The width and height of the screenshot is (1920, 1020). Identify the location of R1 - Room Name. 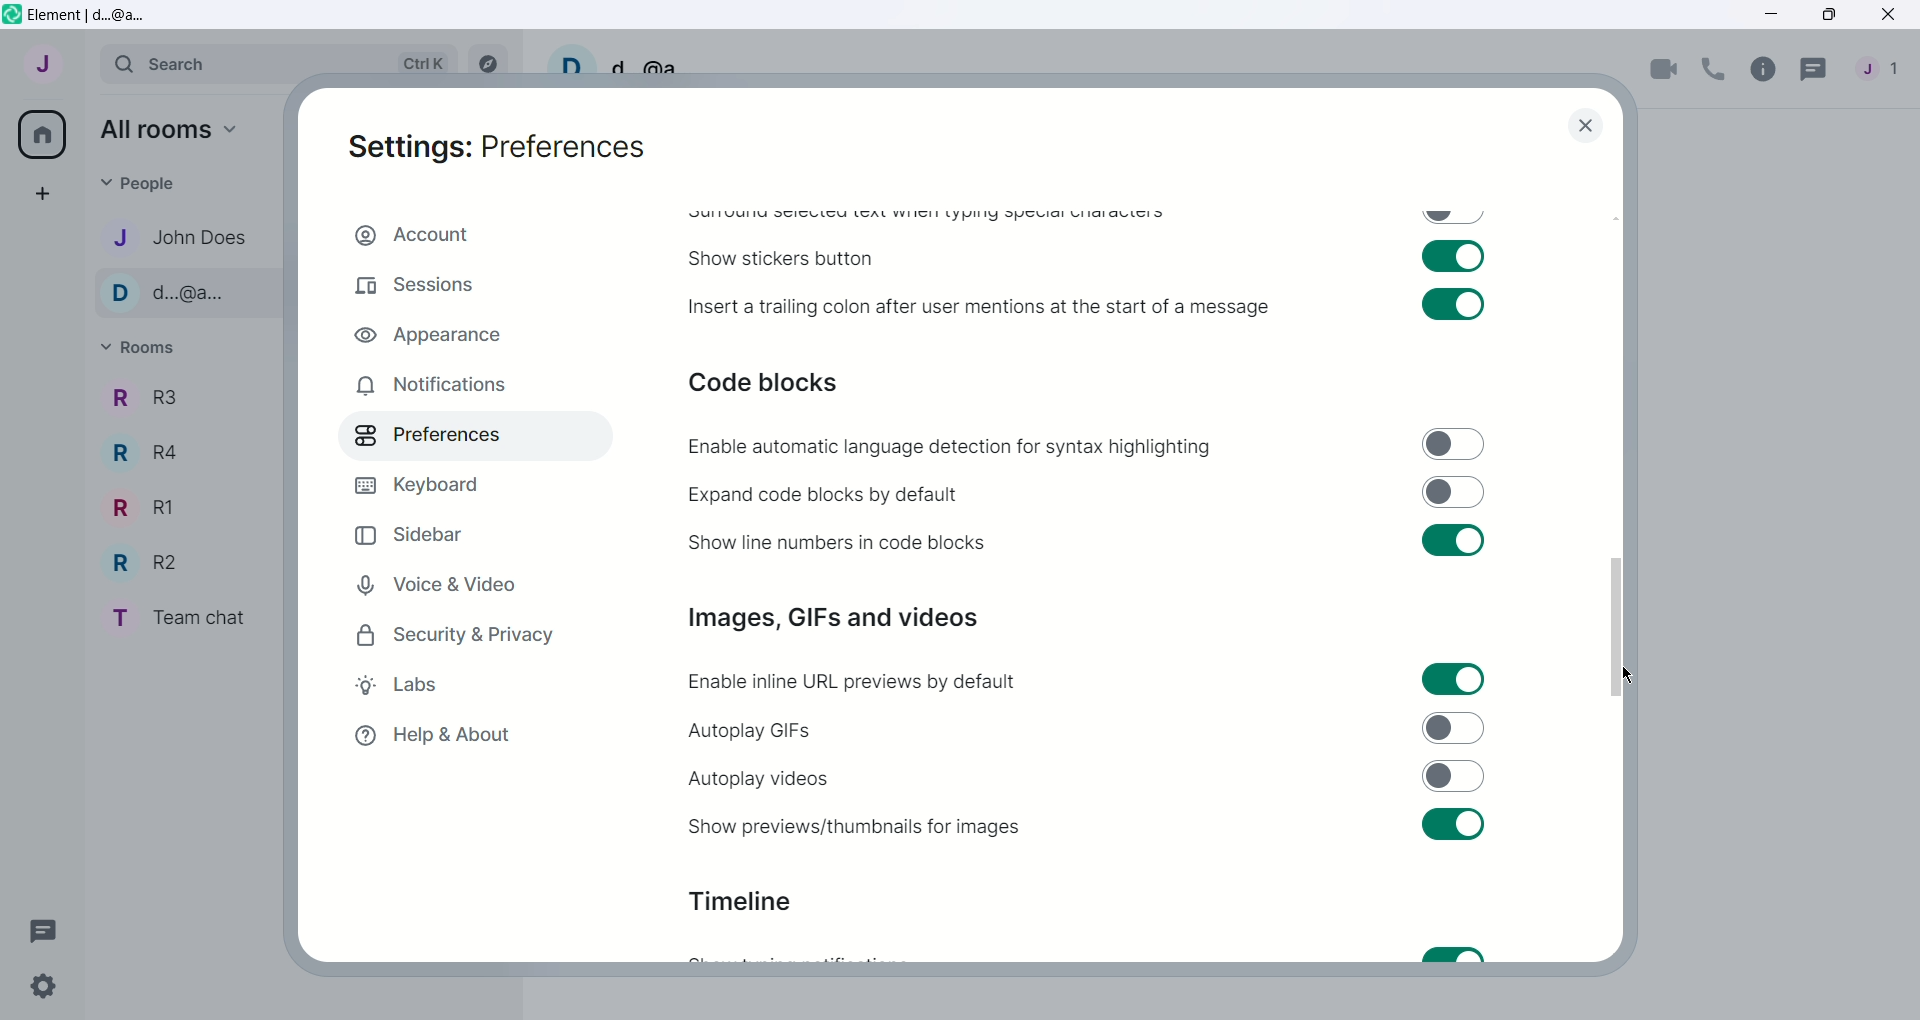
(147, 507).